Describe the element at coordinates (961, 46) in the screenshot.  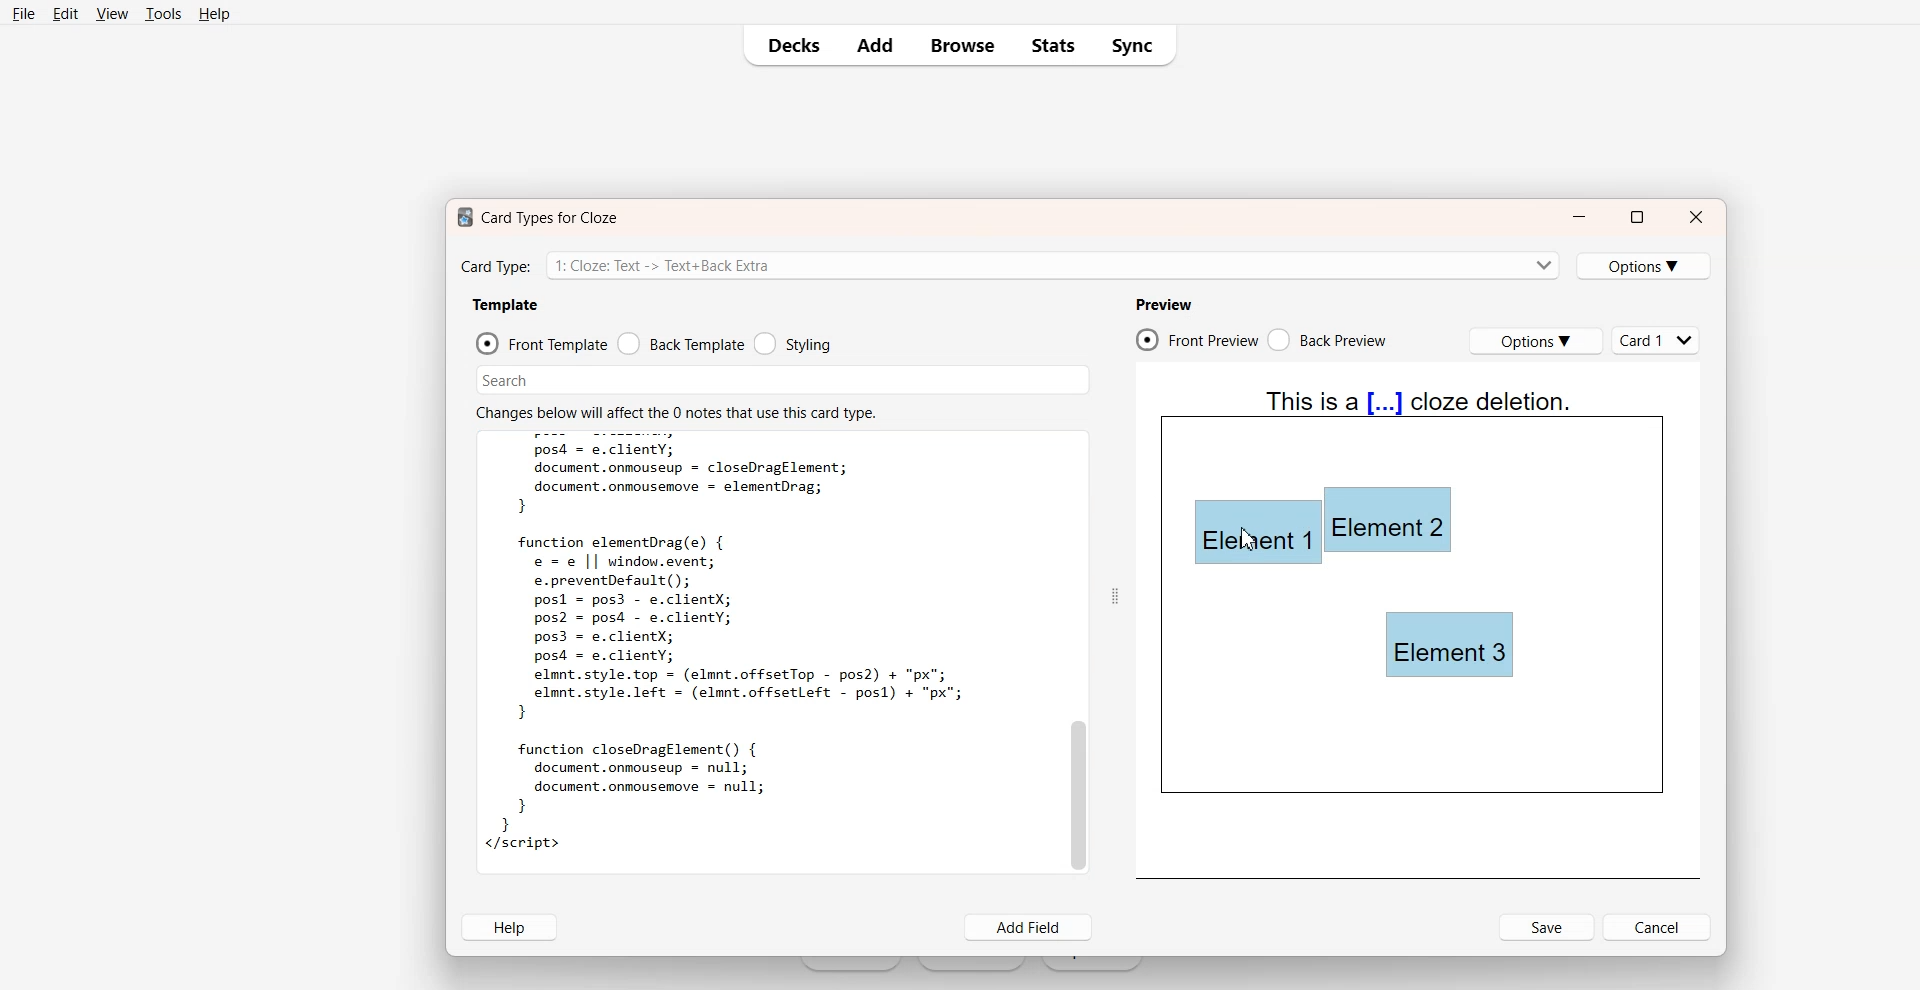
I see `Browse` at that location.